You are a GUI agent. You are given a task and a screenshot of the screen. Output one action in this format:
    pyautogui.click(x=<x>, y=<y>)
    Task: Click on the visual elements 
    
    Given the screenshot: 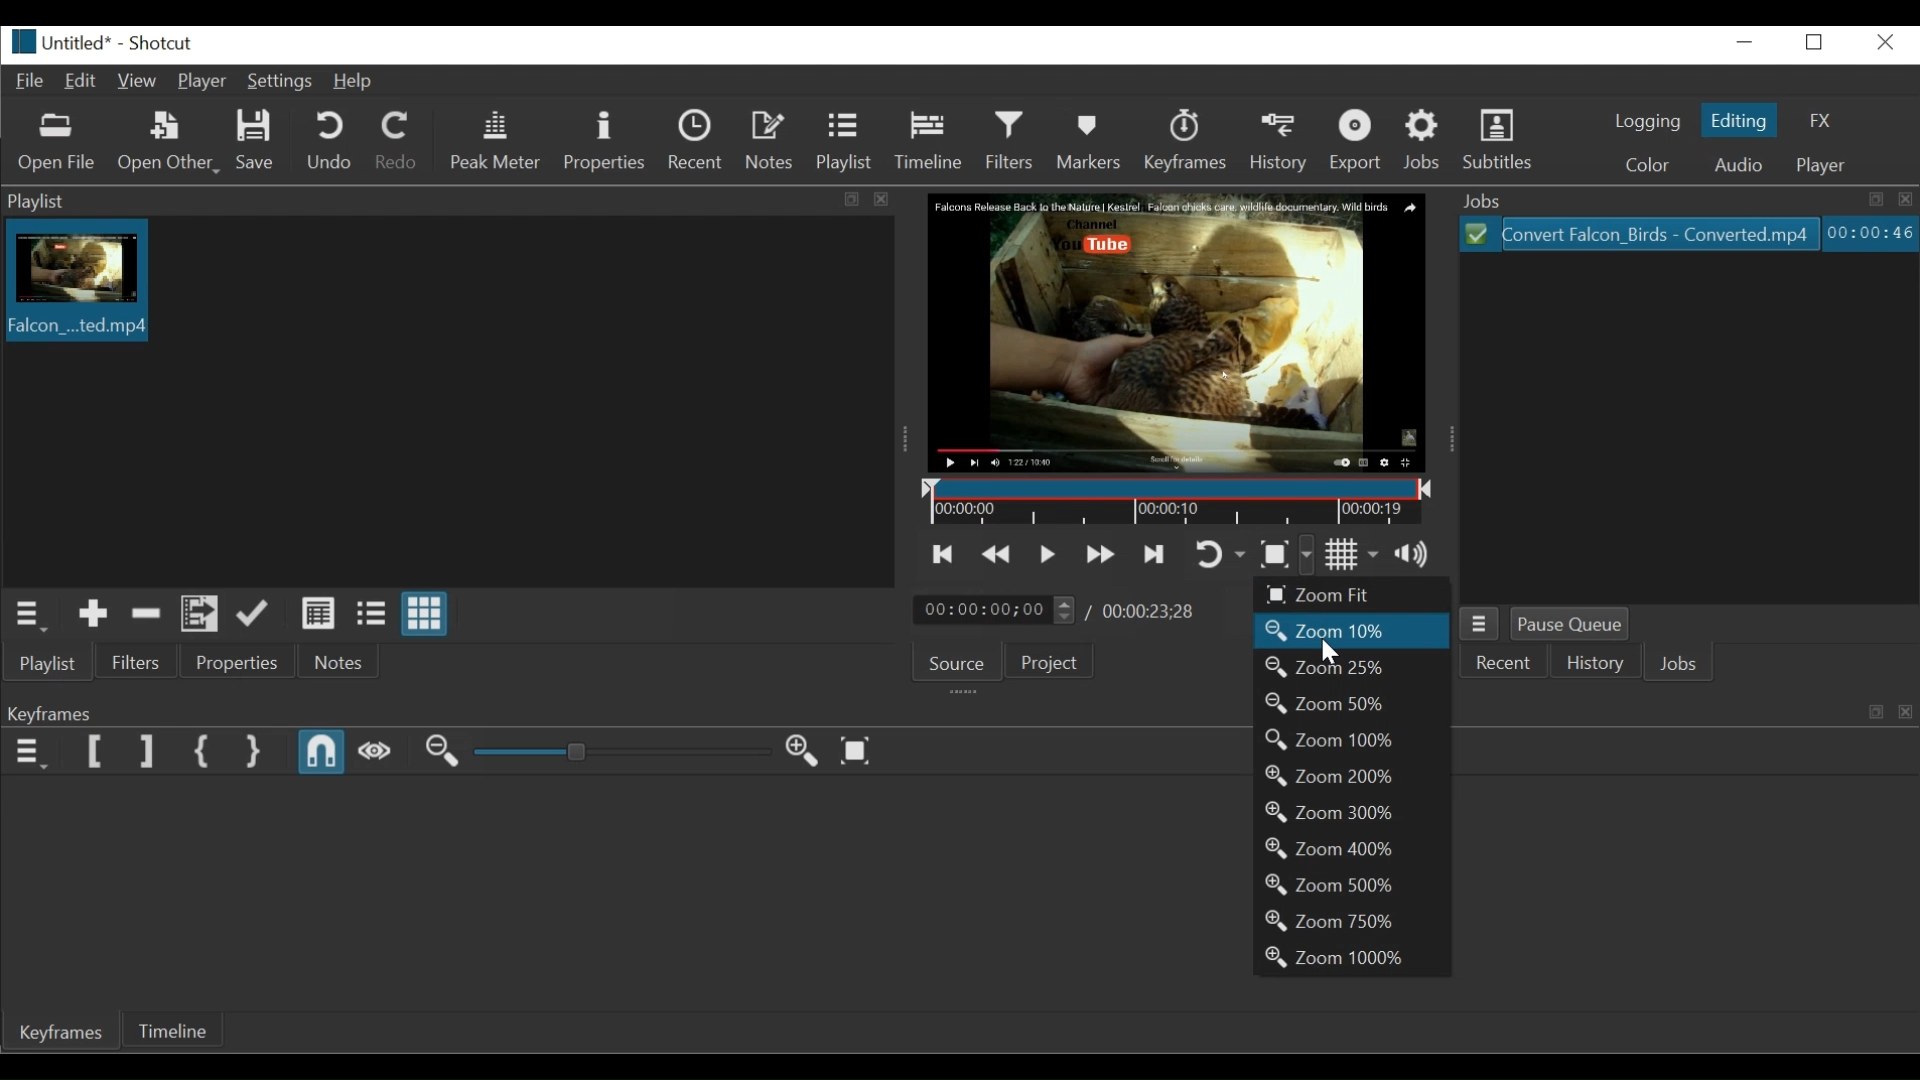 What is the action you would take?
    pyautogui.click(x=1882, y=712)
    